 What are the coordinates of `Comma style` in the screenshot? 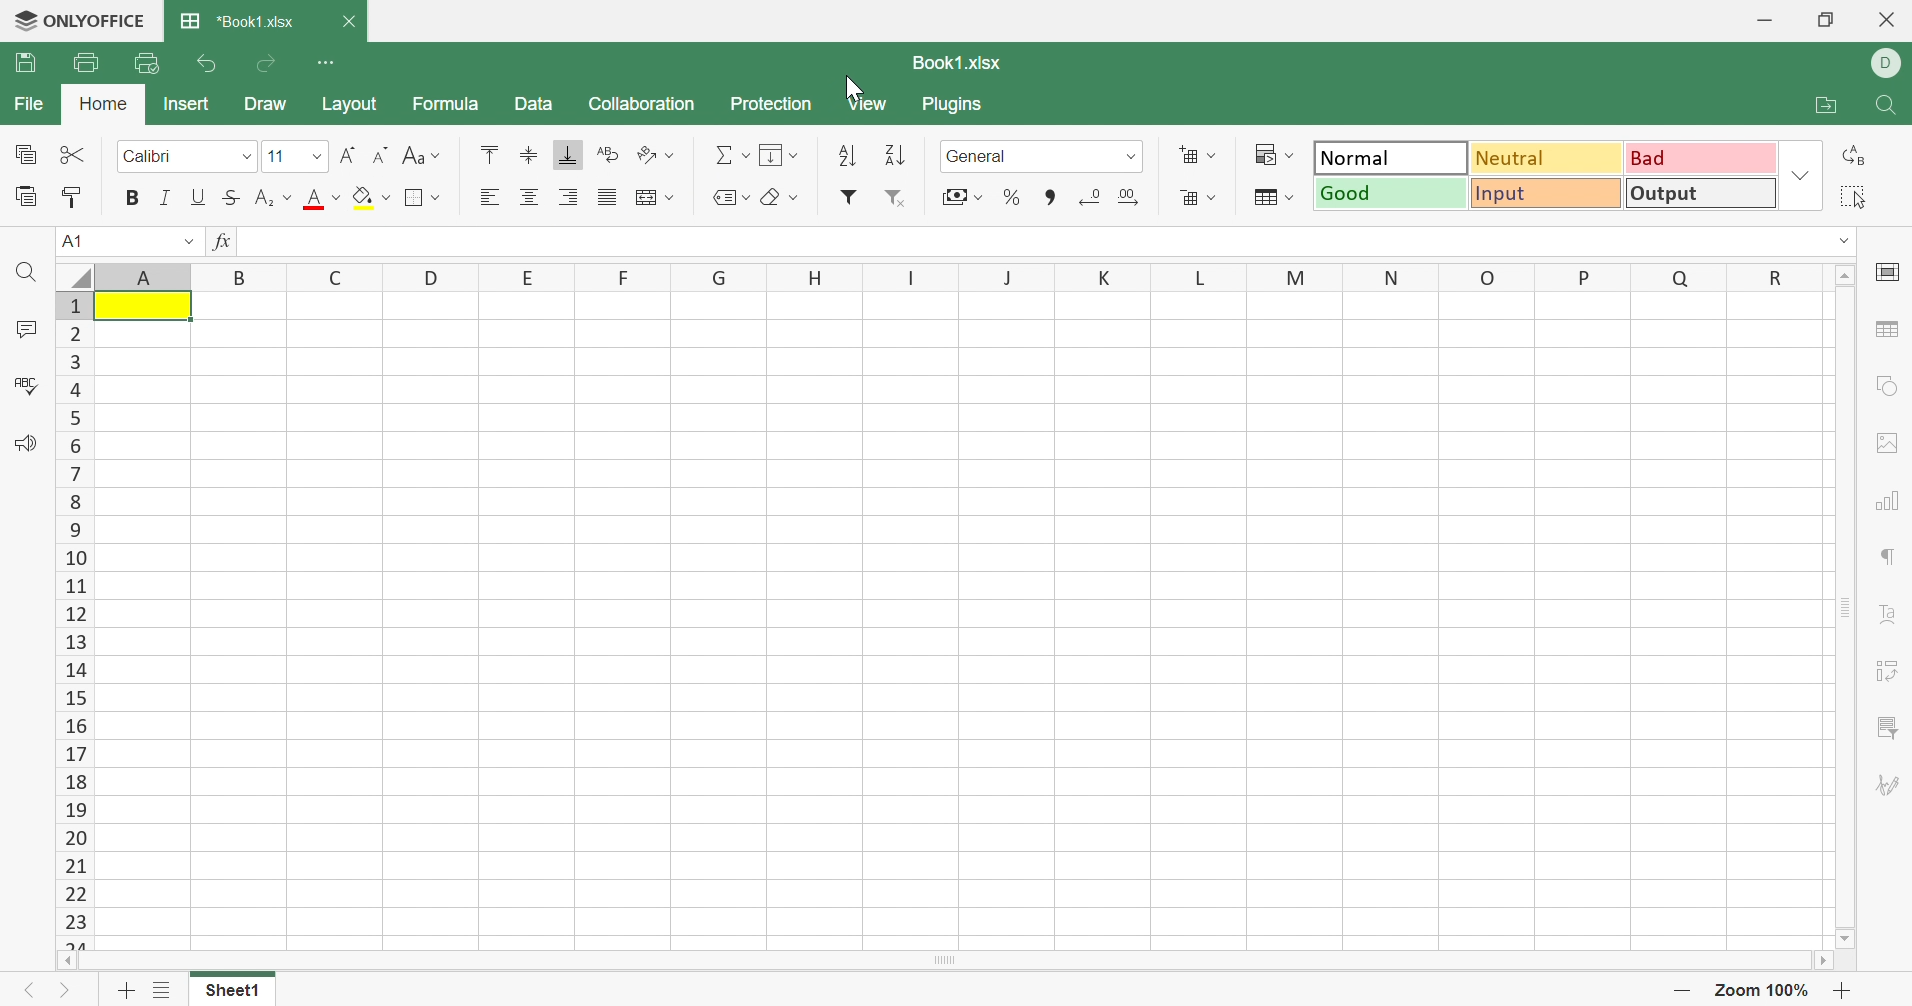 It's located at (1053, 202).